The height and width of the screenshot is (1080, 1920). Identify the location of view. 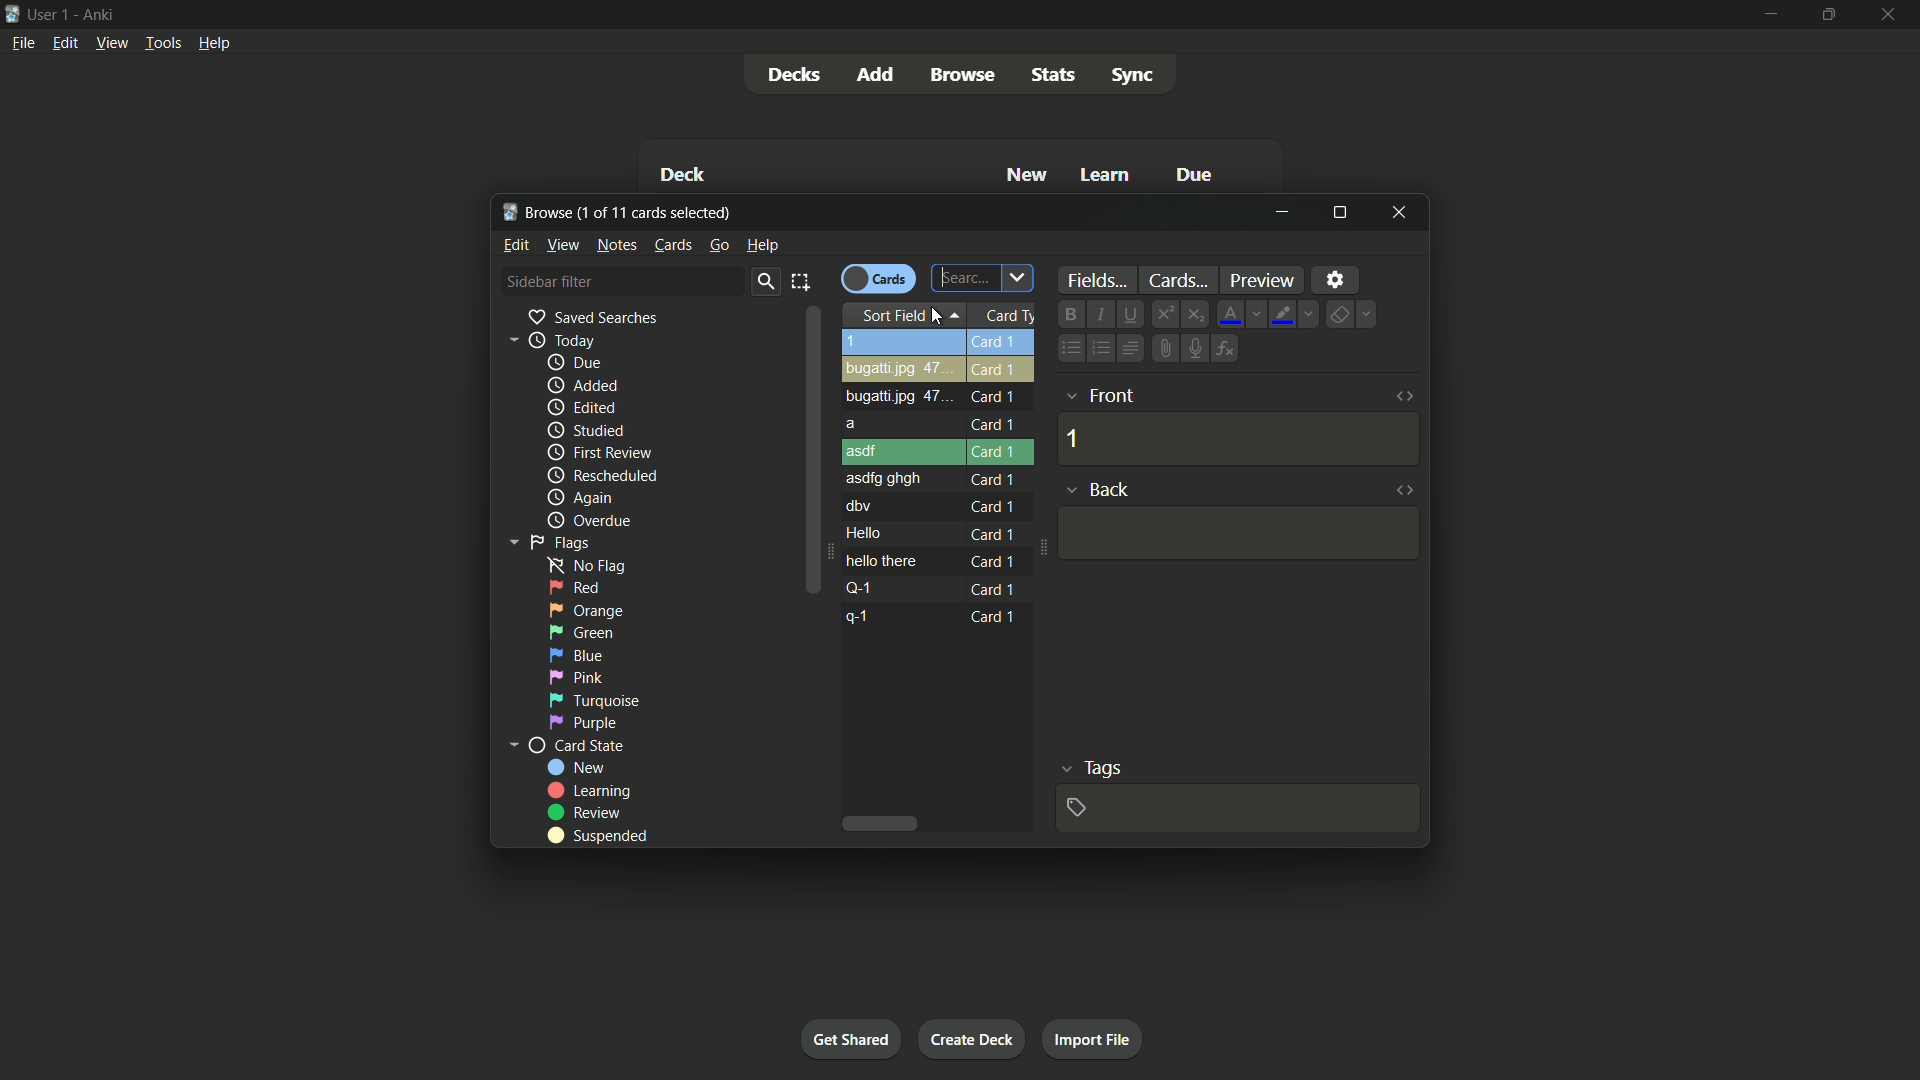
(563, 244).